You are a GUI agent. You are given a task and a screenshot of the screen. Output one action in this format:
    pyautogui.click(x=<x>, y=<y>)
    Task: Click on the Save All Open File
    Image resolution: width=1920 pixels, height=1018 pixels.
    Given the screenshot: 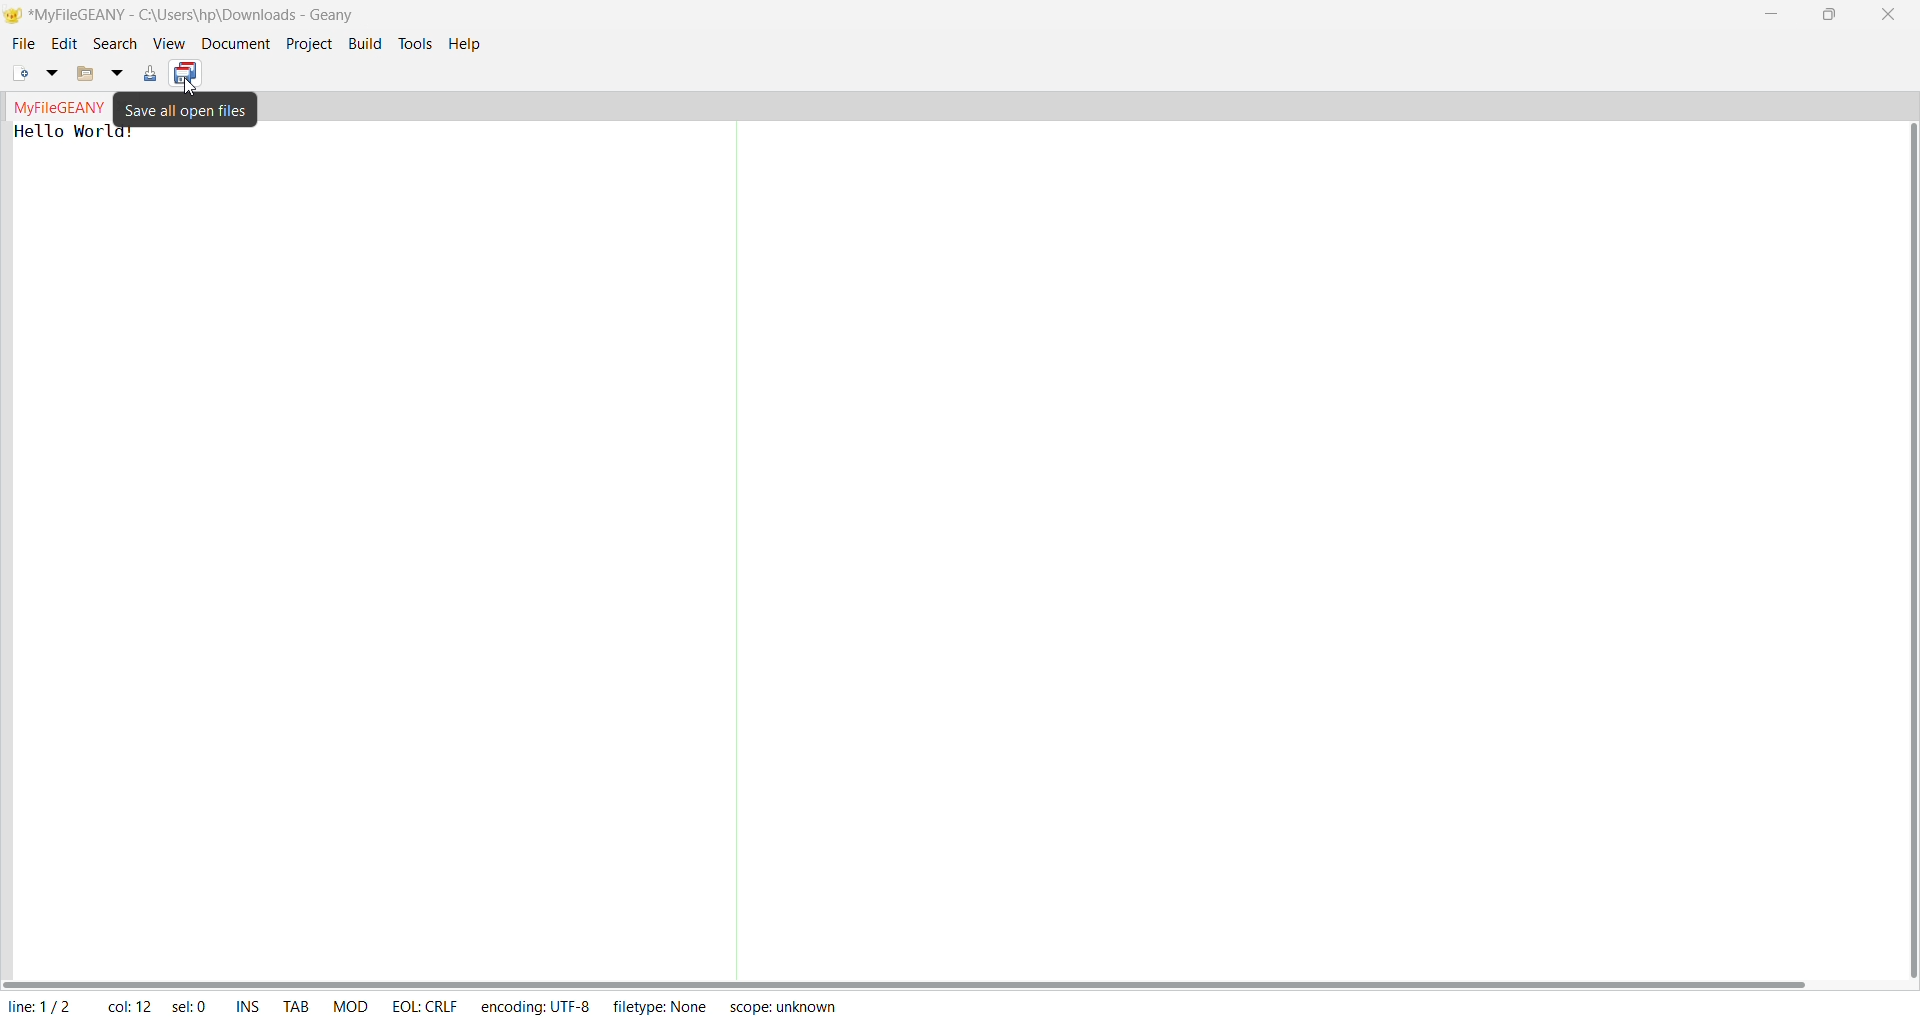 What is the action you would take?
    pyautogui.click(x=185, y=111)
    